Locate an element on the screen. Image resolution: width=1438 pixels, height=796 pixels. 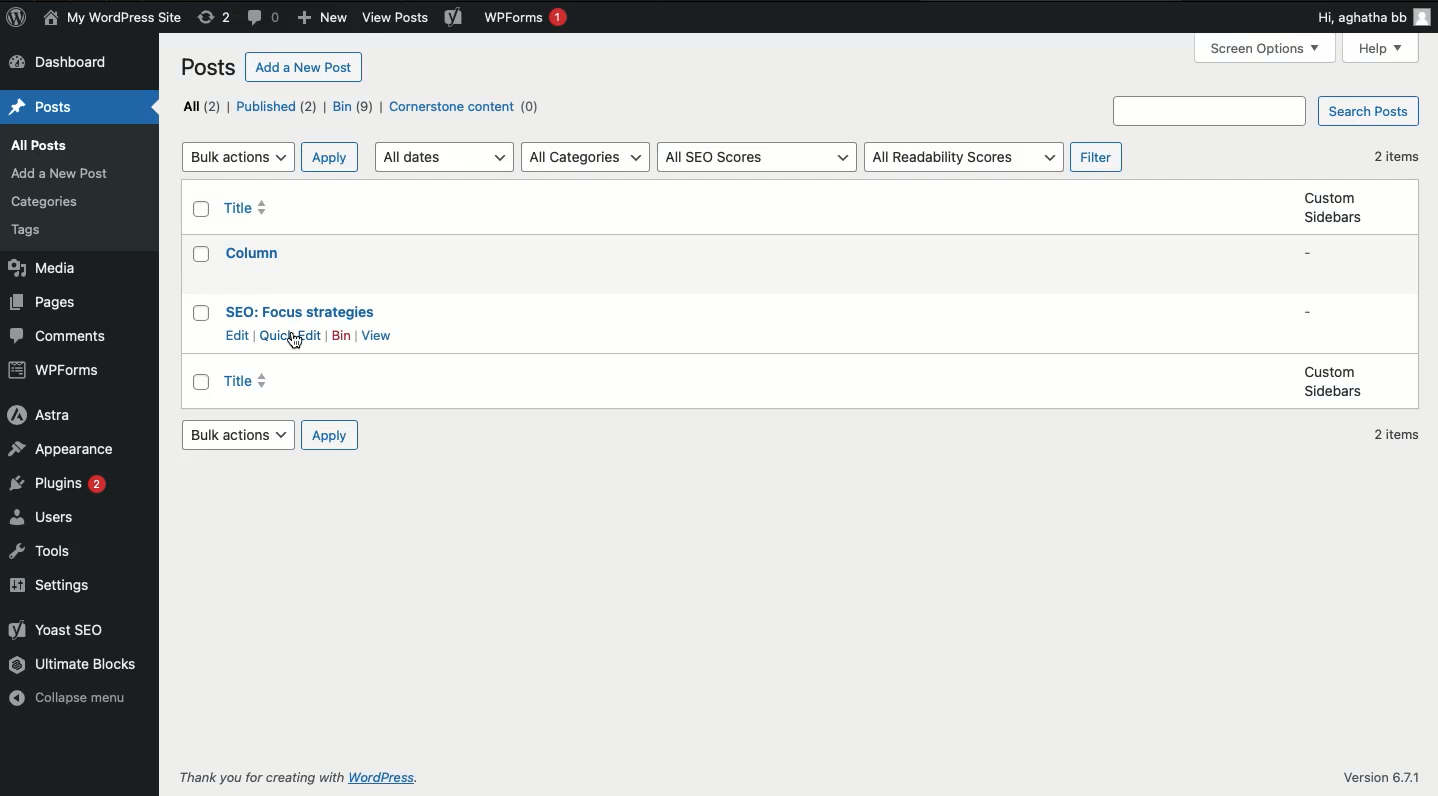
Help is located at coordinates (1382, 50).